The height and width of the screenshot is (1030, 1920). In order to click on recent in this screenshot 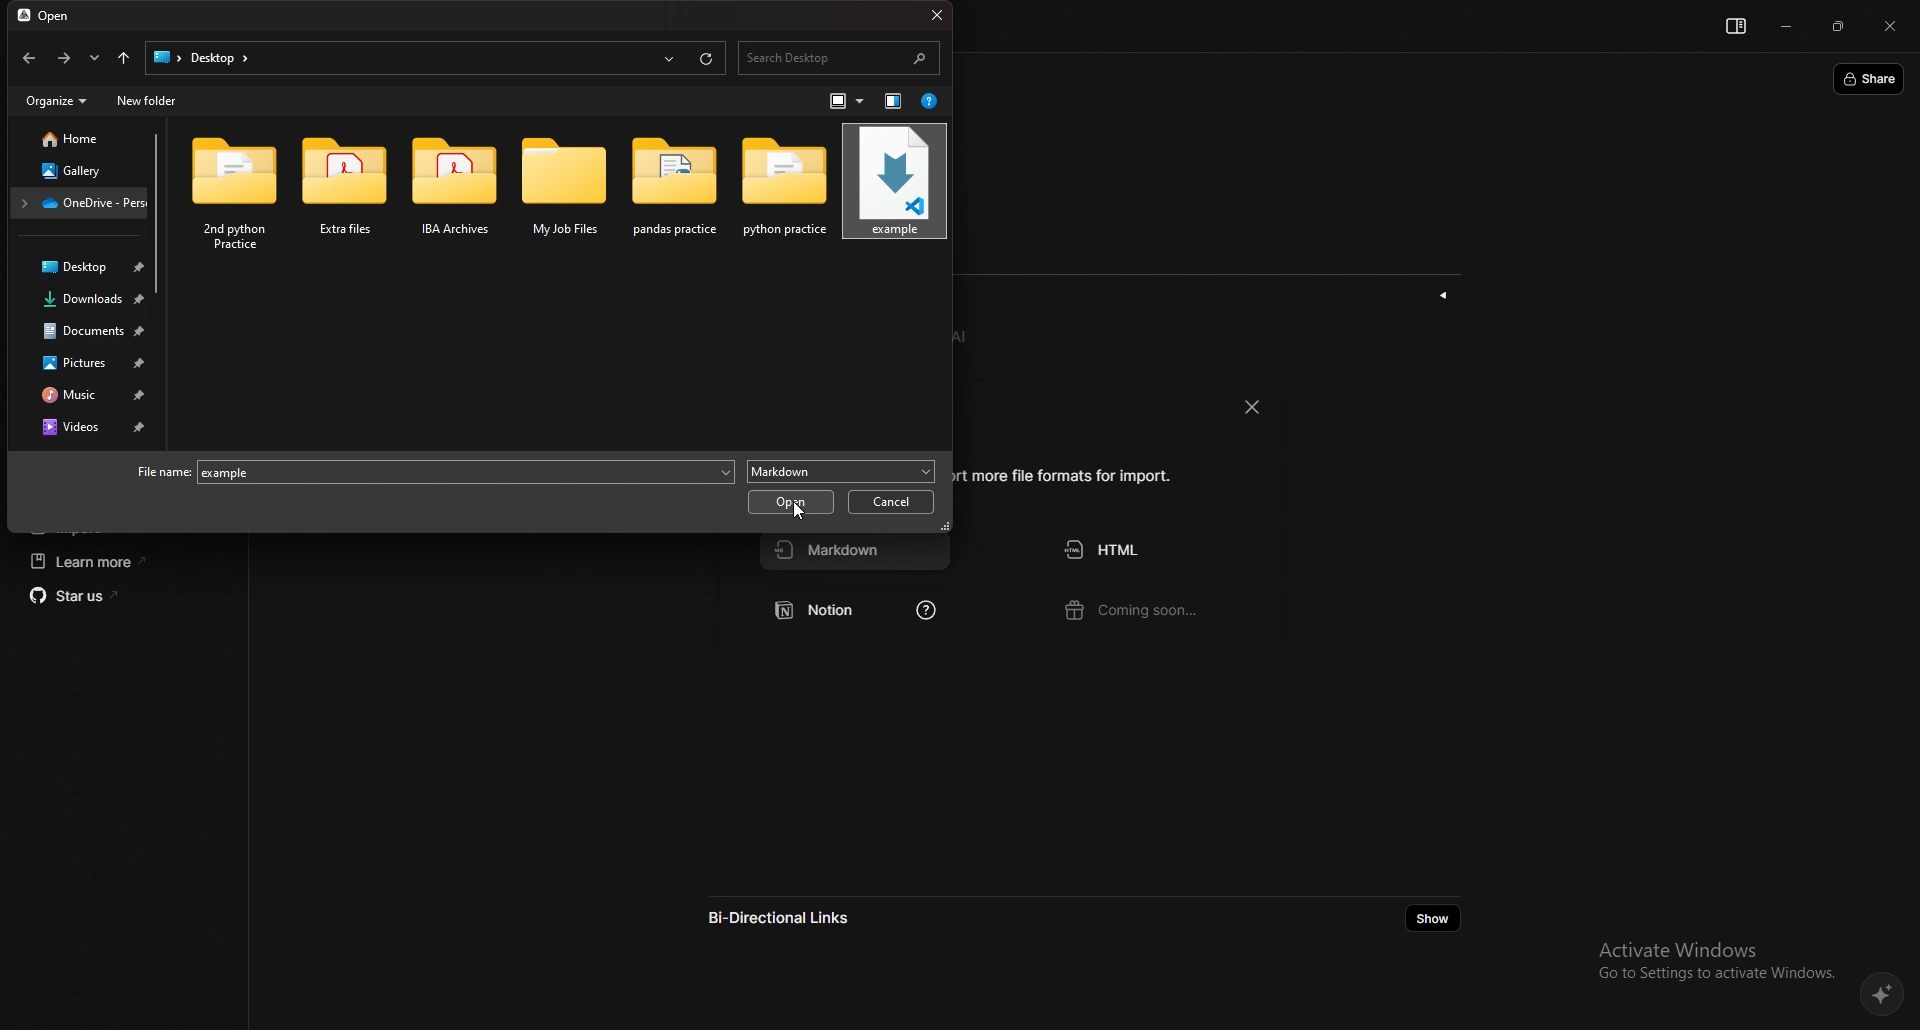, I will do `click(94, 58)`.